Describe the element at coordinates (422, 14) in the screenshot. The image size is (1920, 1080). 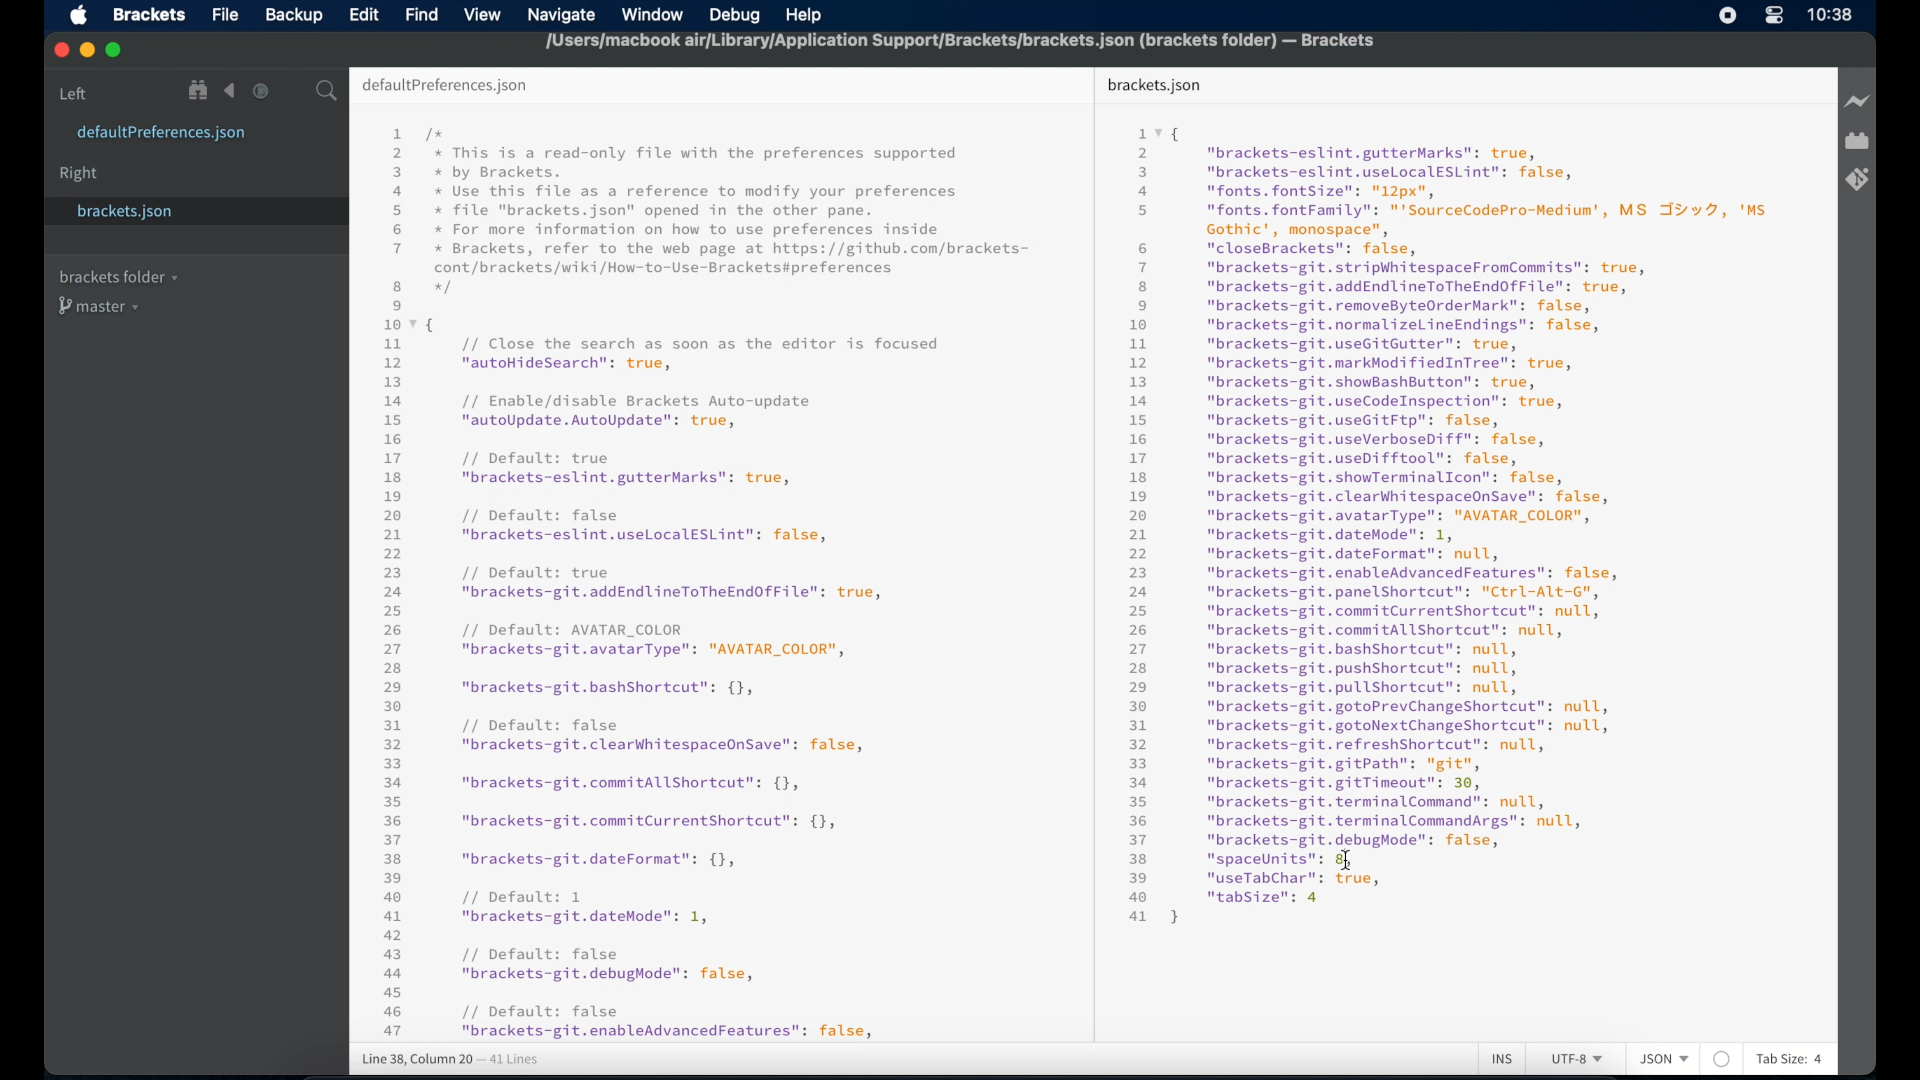
I see `find` at that location.